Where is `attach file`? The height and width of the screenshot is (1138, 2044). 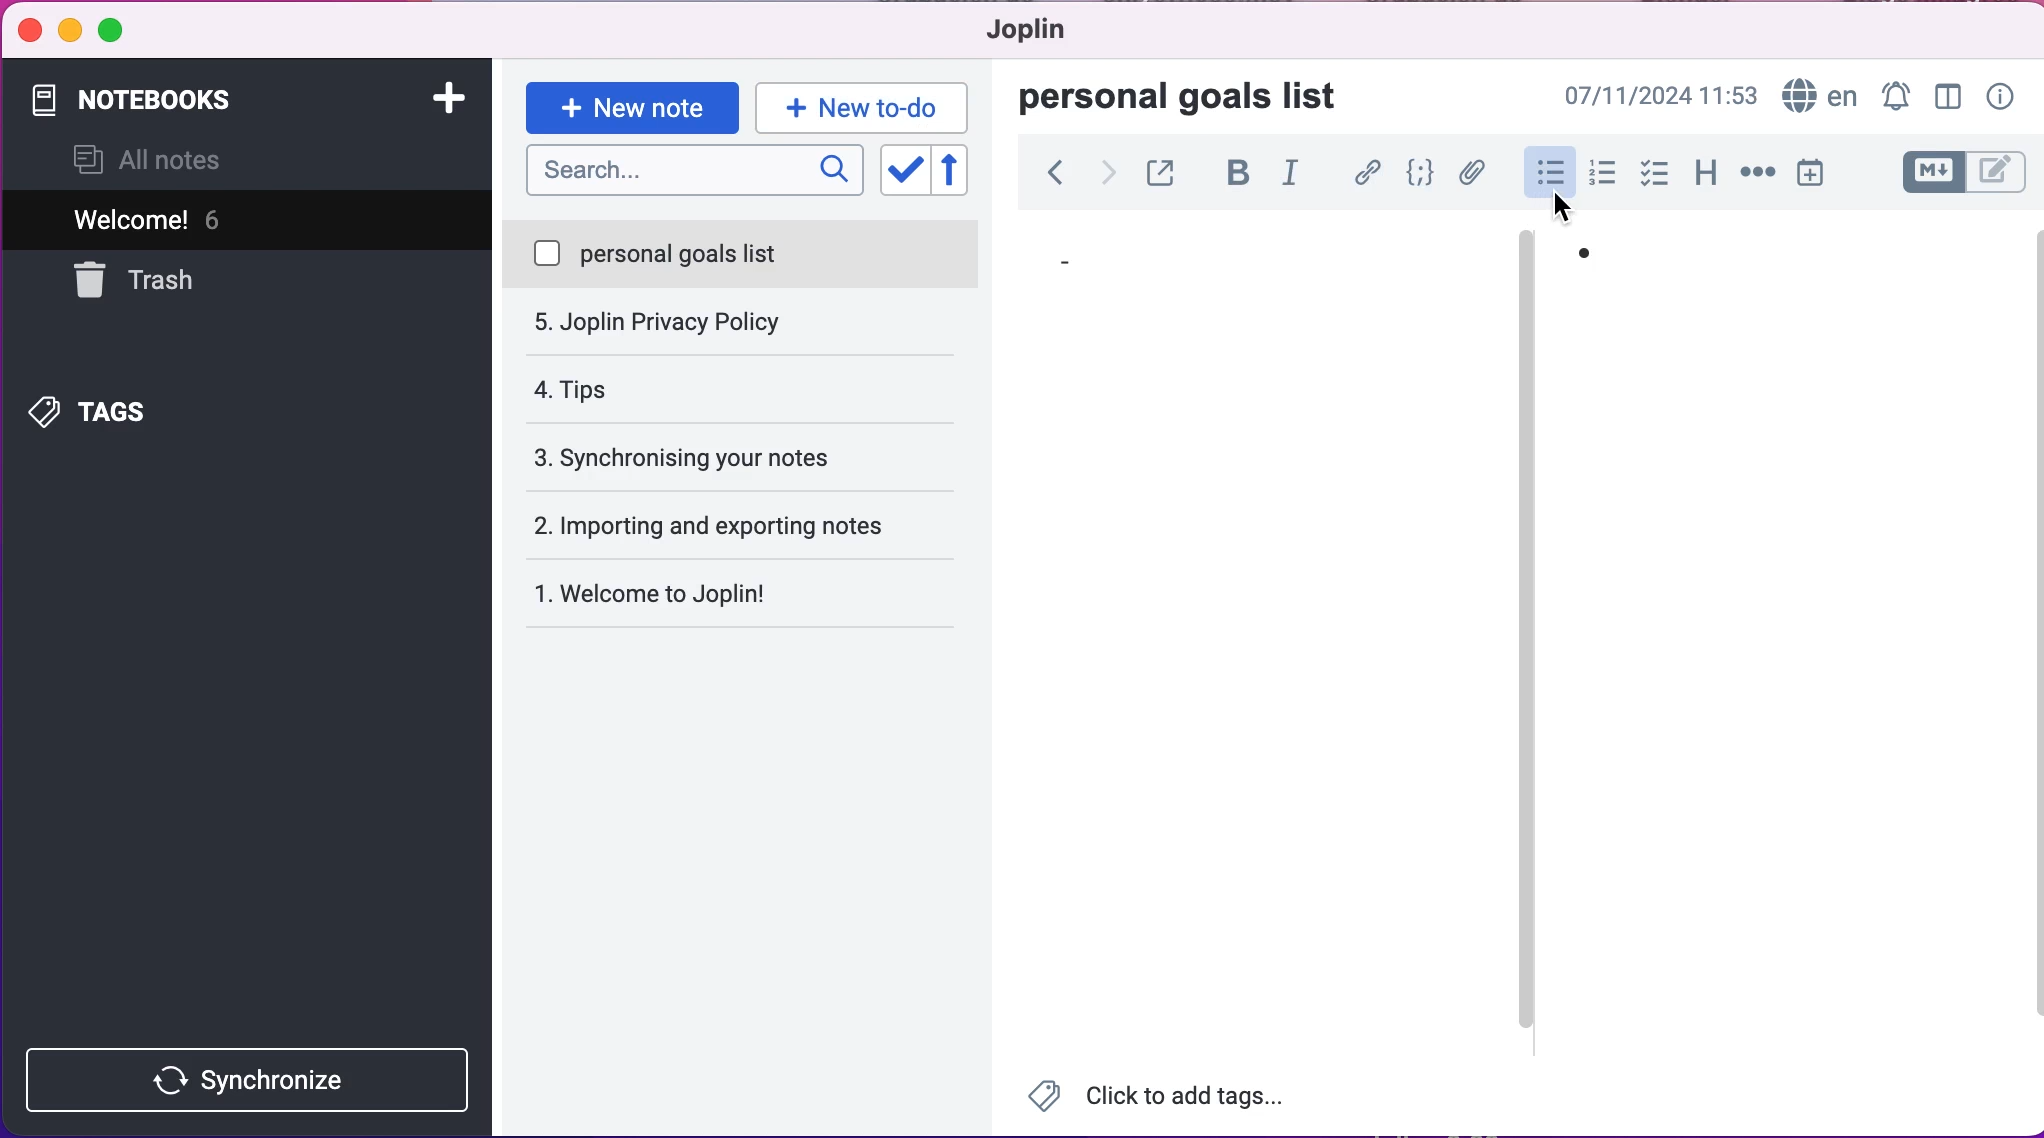 attach file is located at coordinates (1469, 173).